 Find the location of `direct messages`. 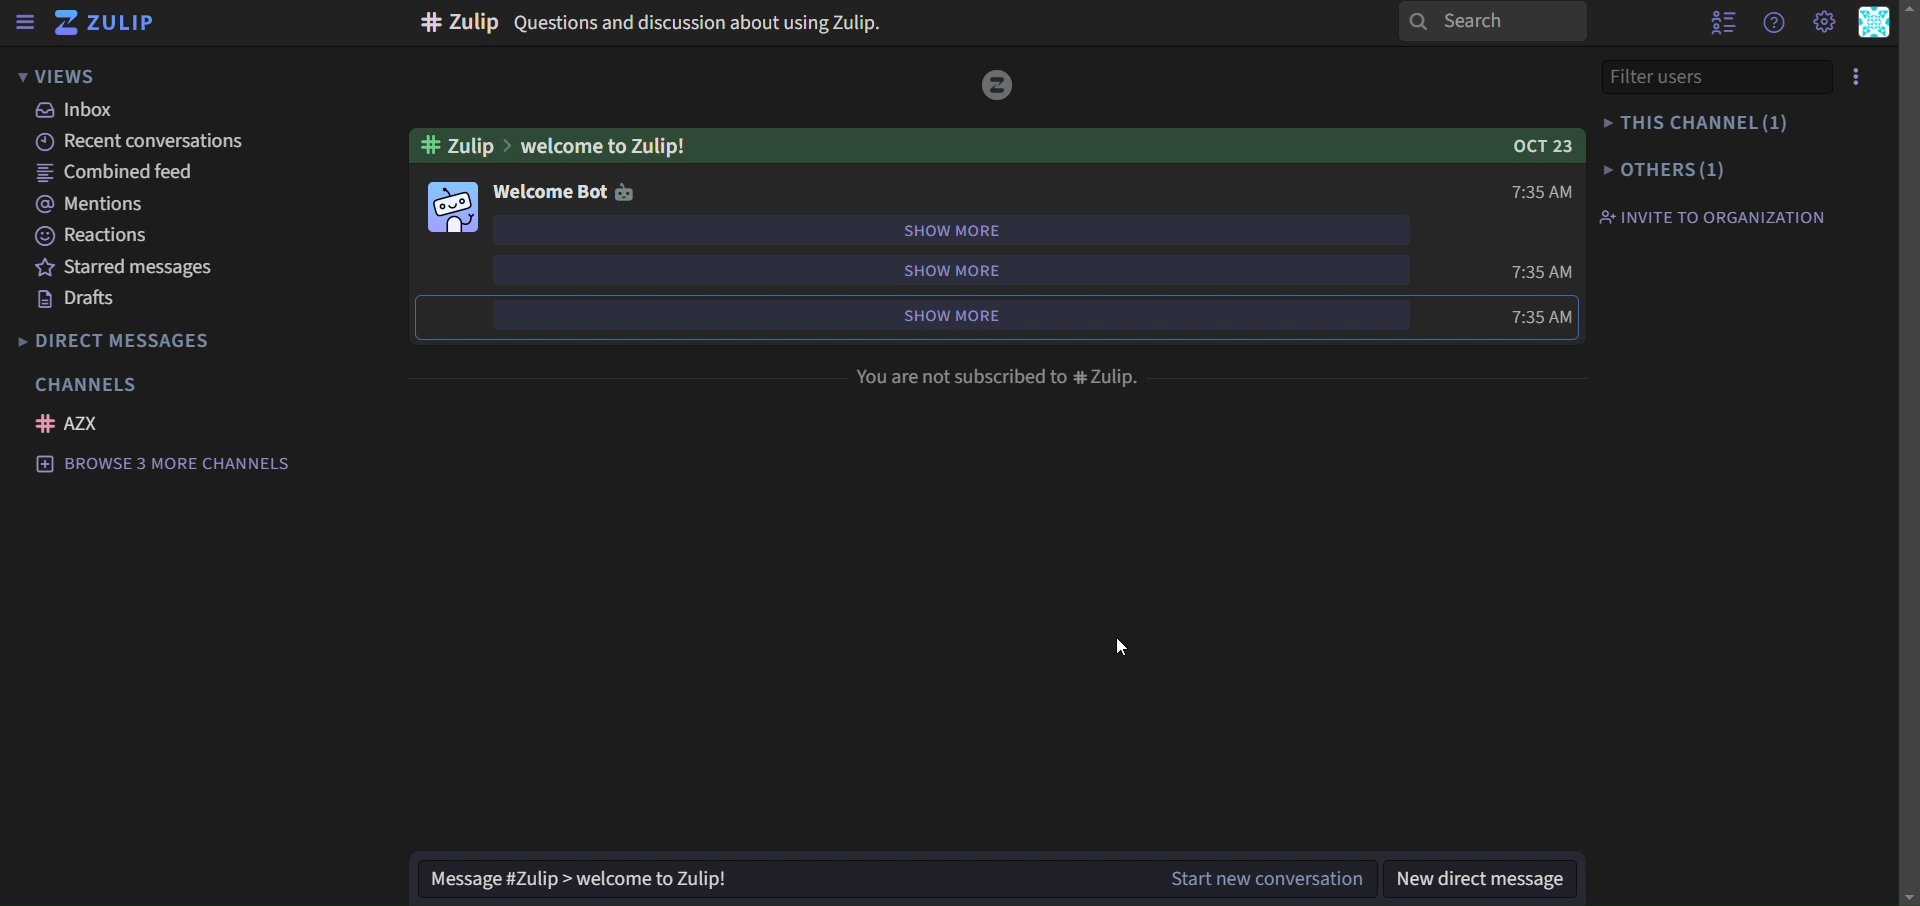

direct messages is located at coordinates (134, 340).